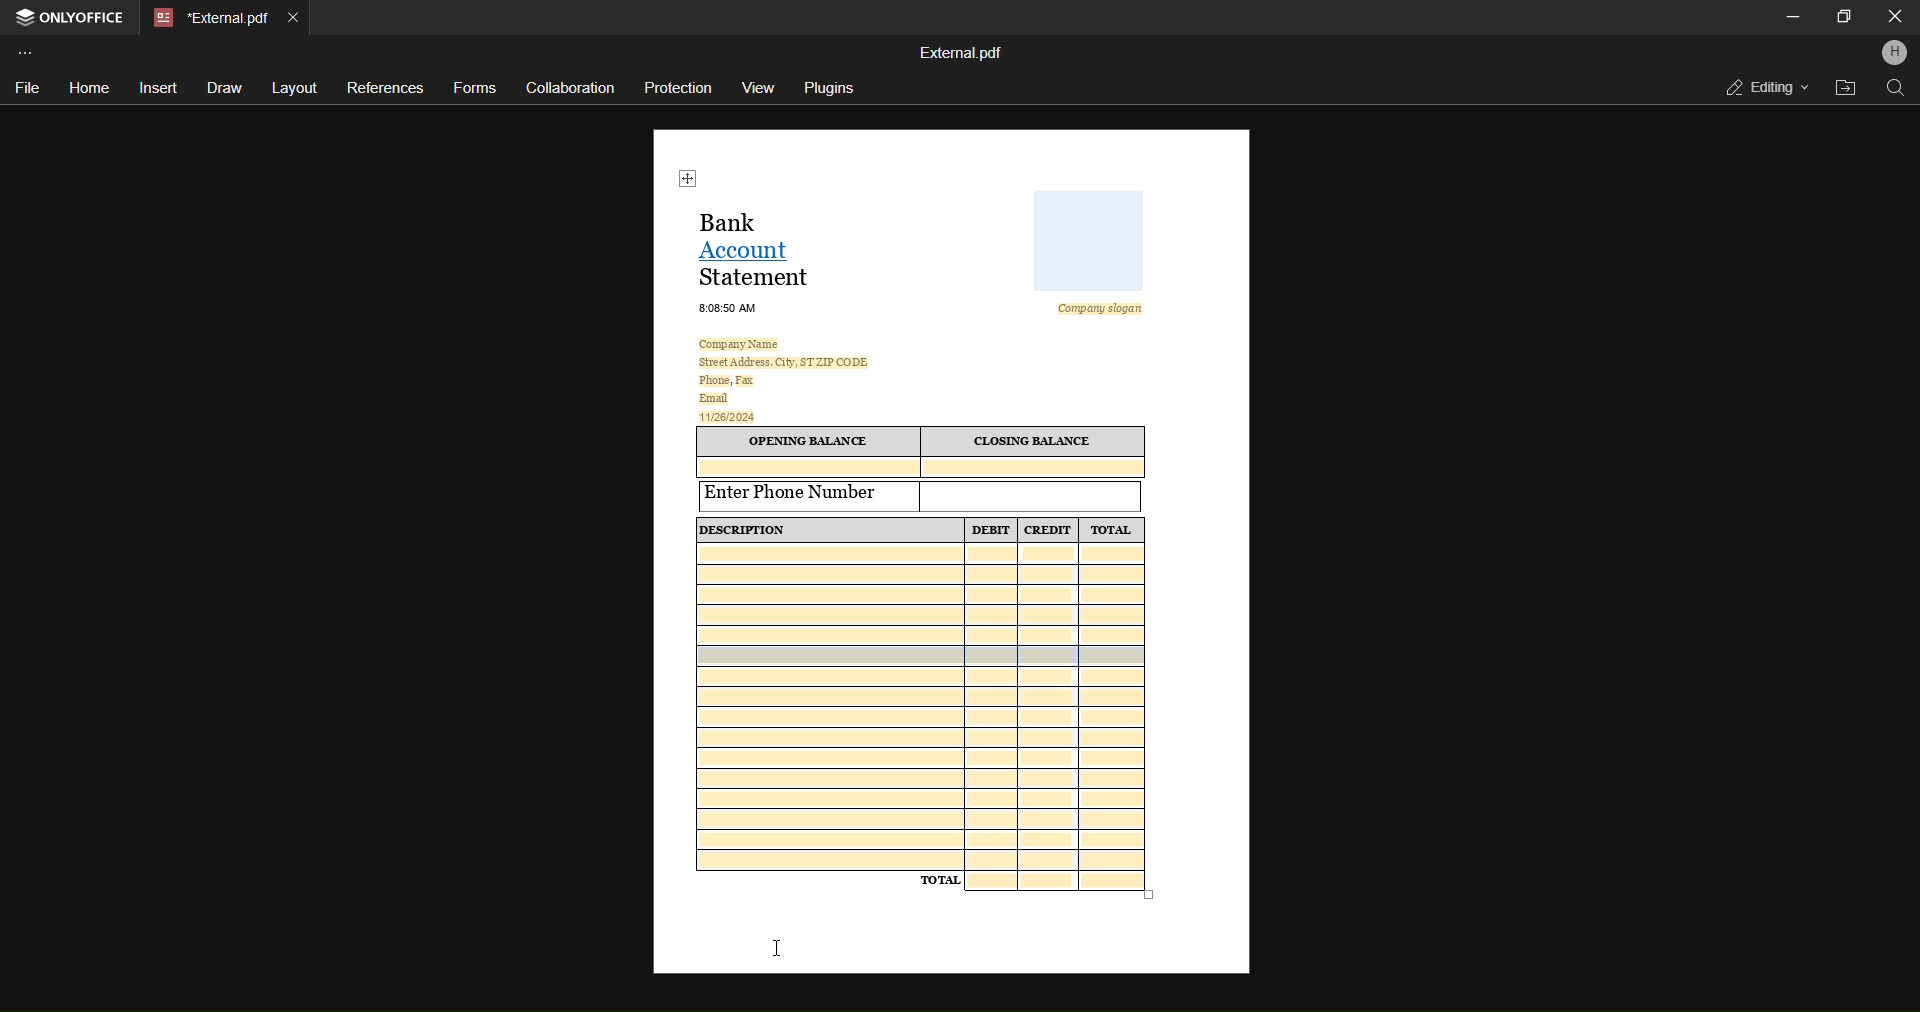 This screenshot has height=1012, width=1920. What do you see at coordinates (810, 494) in the screenshot?
I see `Enter Phone Number` at bounding box center [810, 494].